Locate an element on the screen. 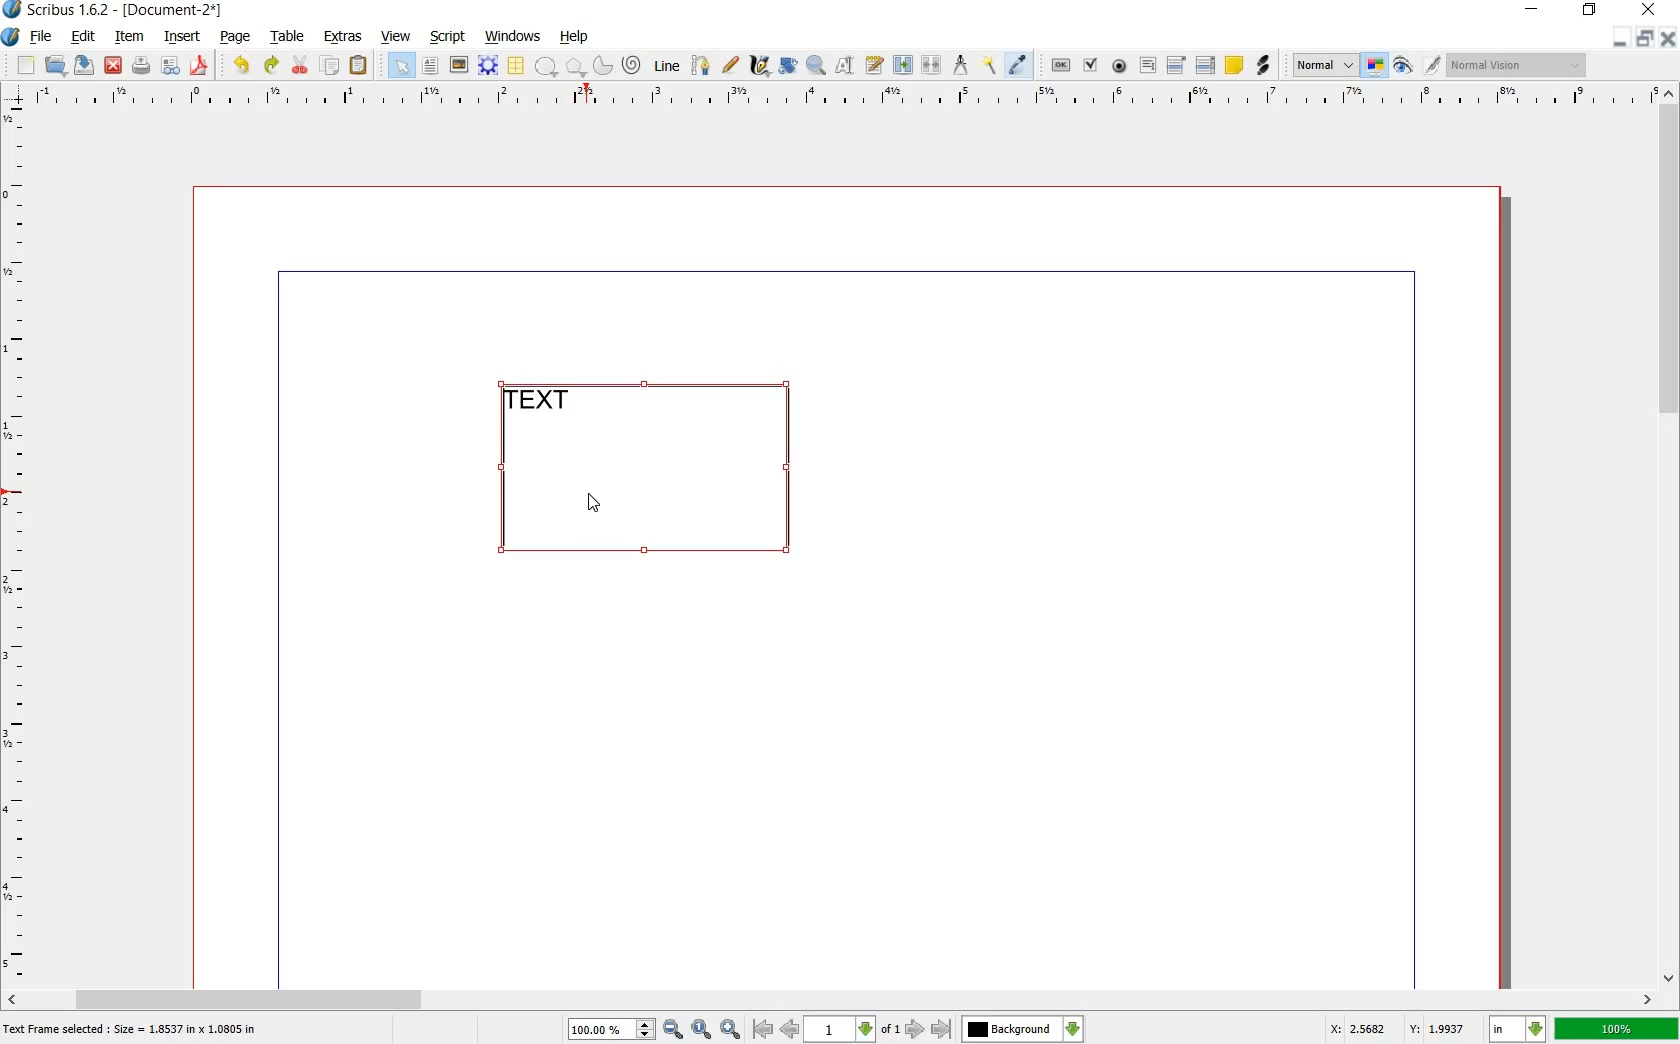 Image resolution: width=1680 pixels, height=1044 pixels. file is located at coordinates (44, 37).